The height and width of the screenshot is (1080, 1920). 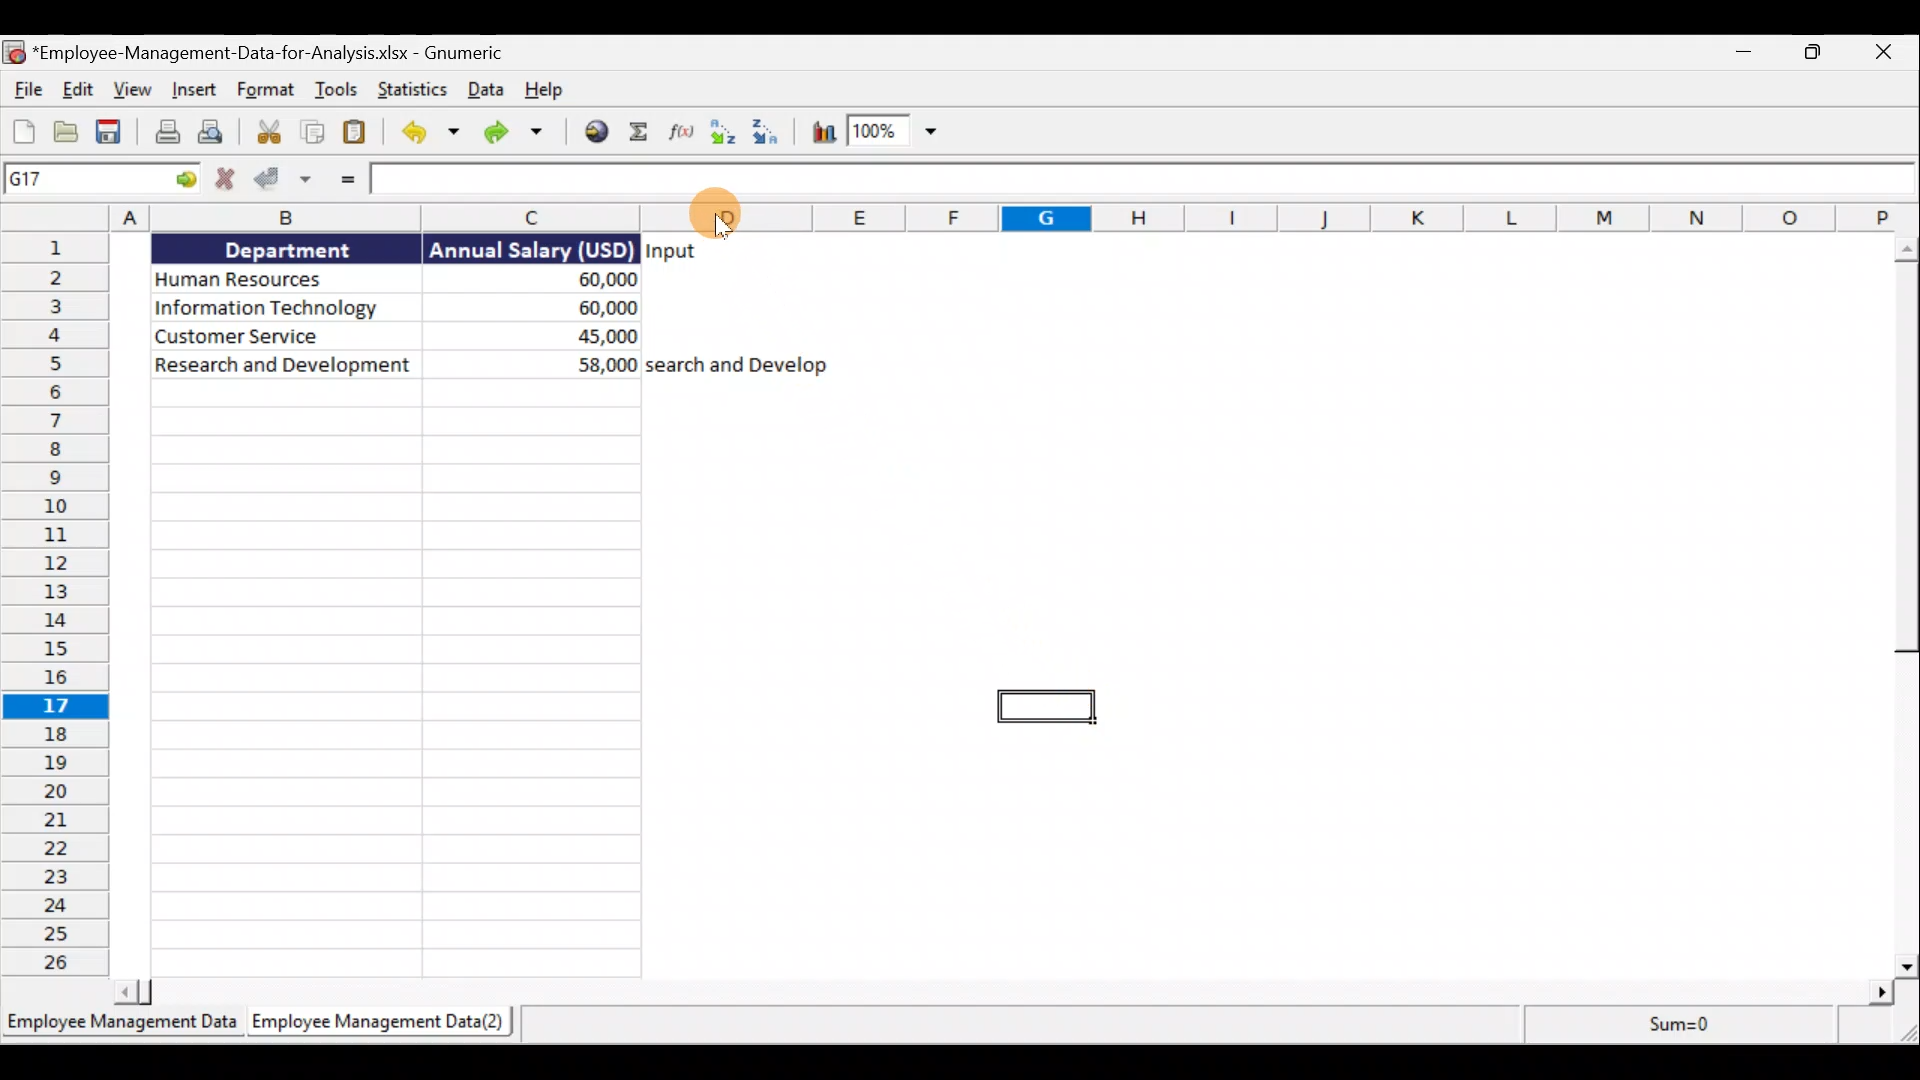 What do you see at coordinates (1044, 707) in the screenshot?
I see `selected cell` at bounding box center [1044, 707].